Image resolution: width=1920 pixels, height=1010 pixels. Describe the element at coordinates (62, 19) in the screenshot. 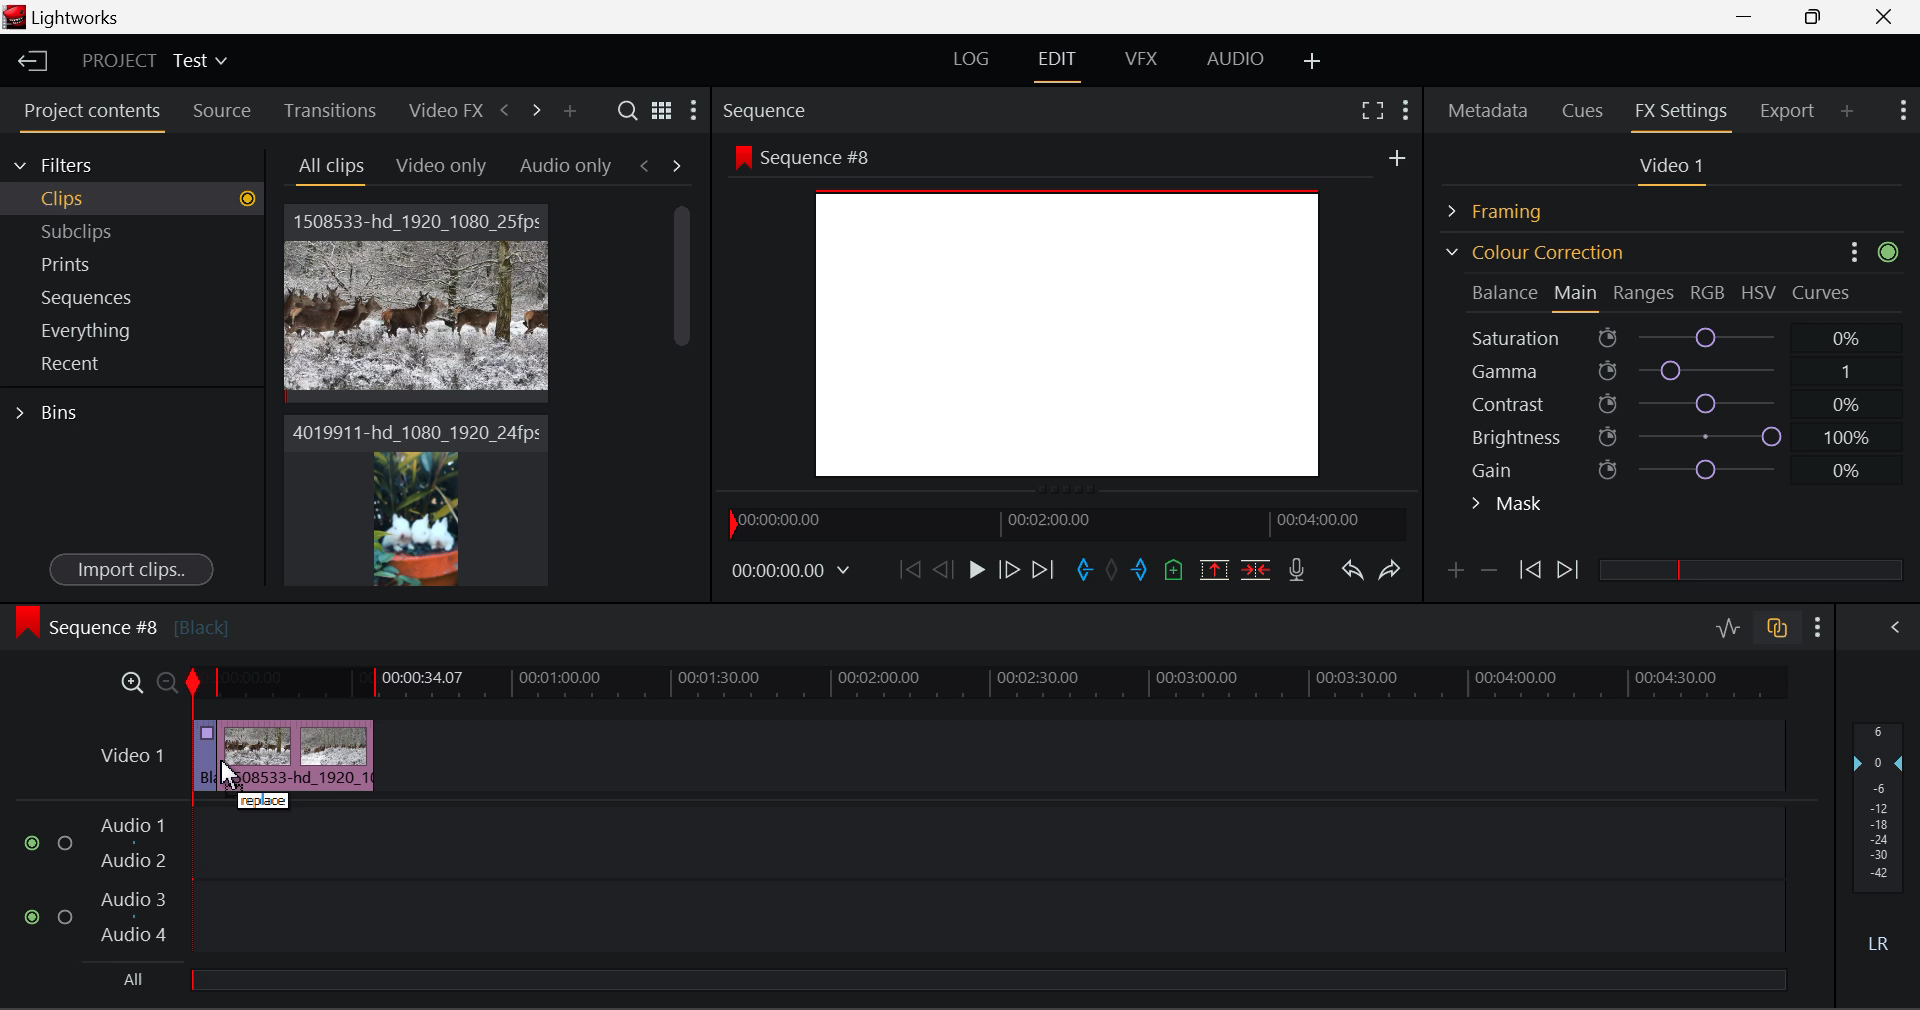

I see `Window Title` at that location.